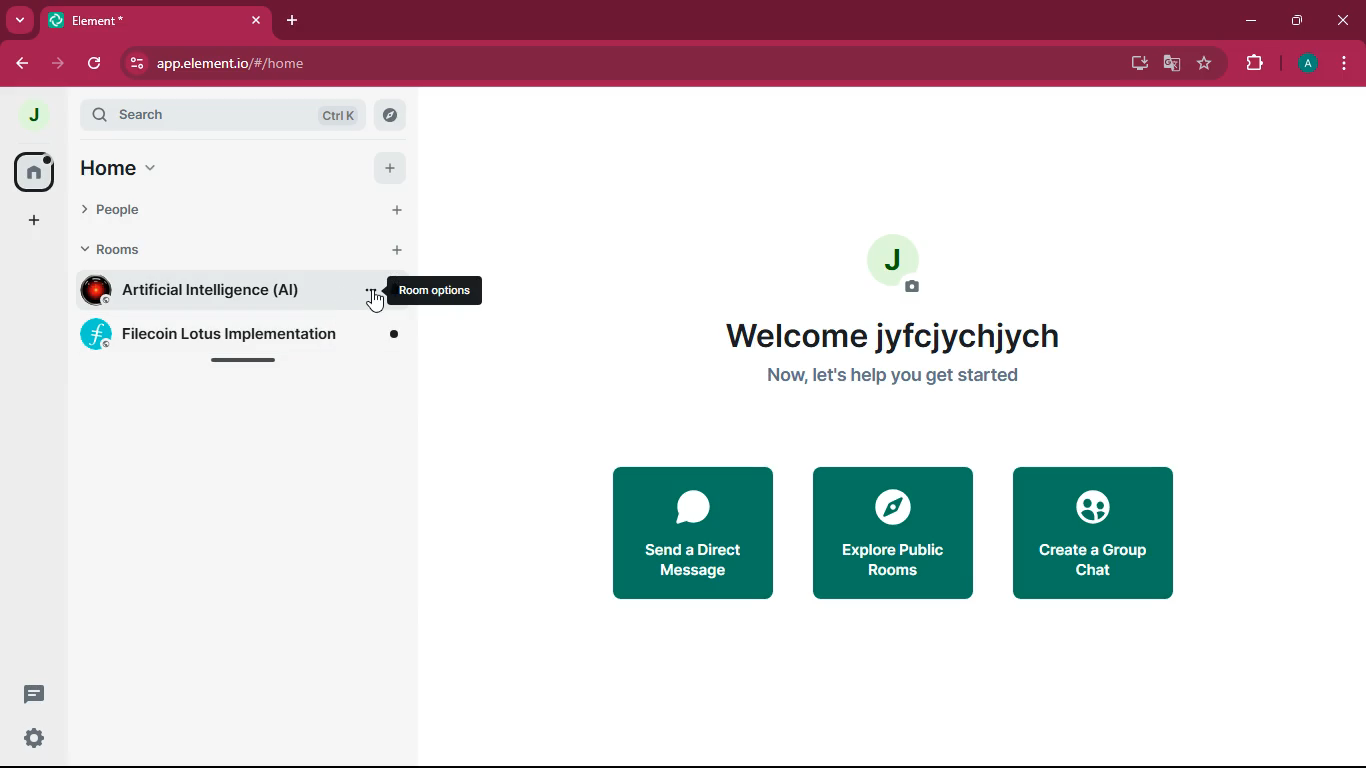  What do you see at coordinates (209, 290) in the screenshot?
I see `room` at bounding box center [209, 290].